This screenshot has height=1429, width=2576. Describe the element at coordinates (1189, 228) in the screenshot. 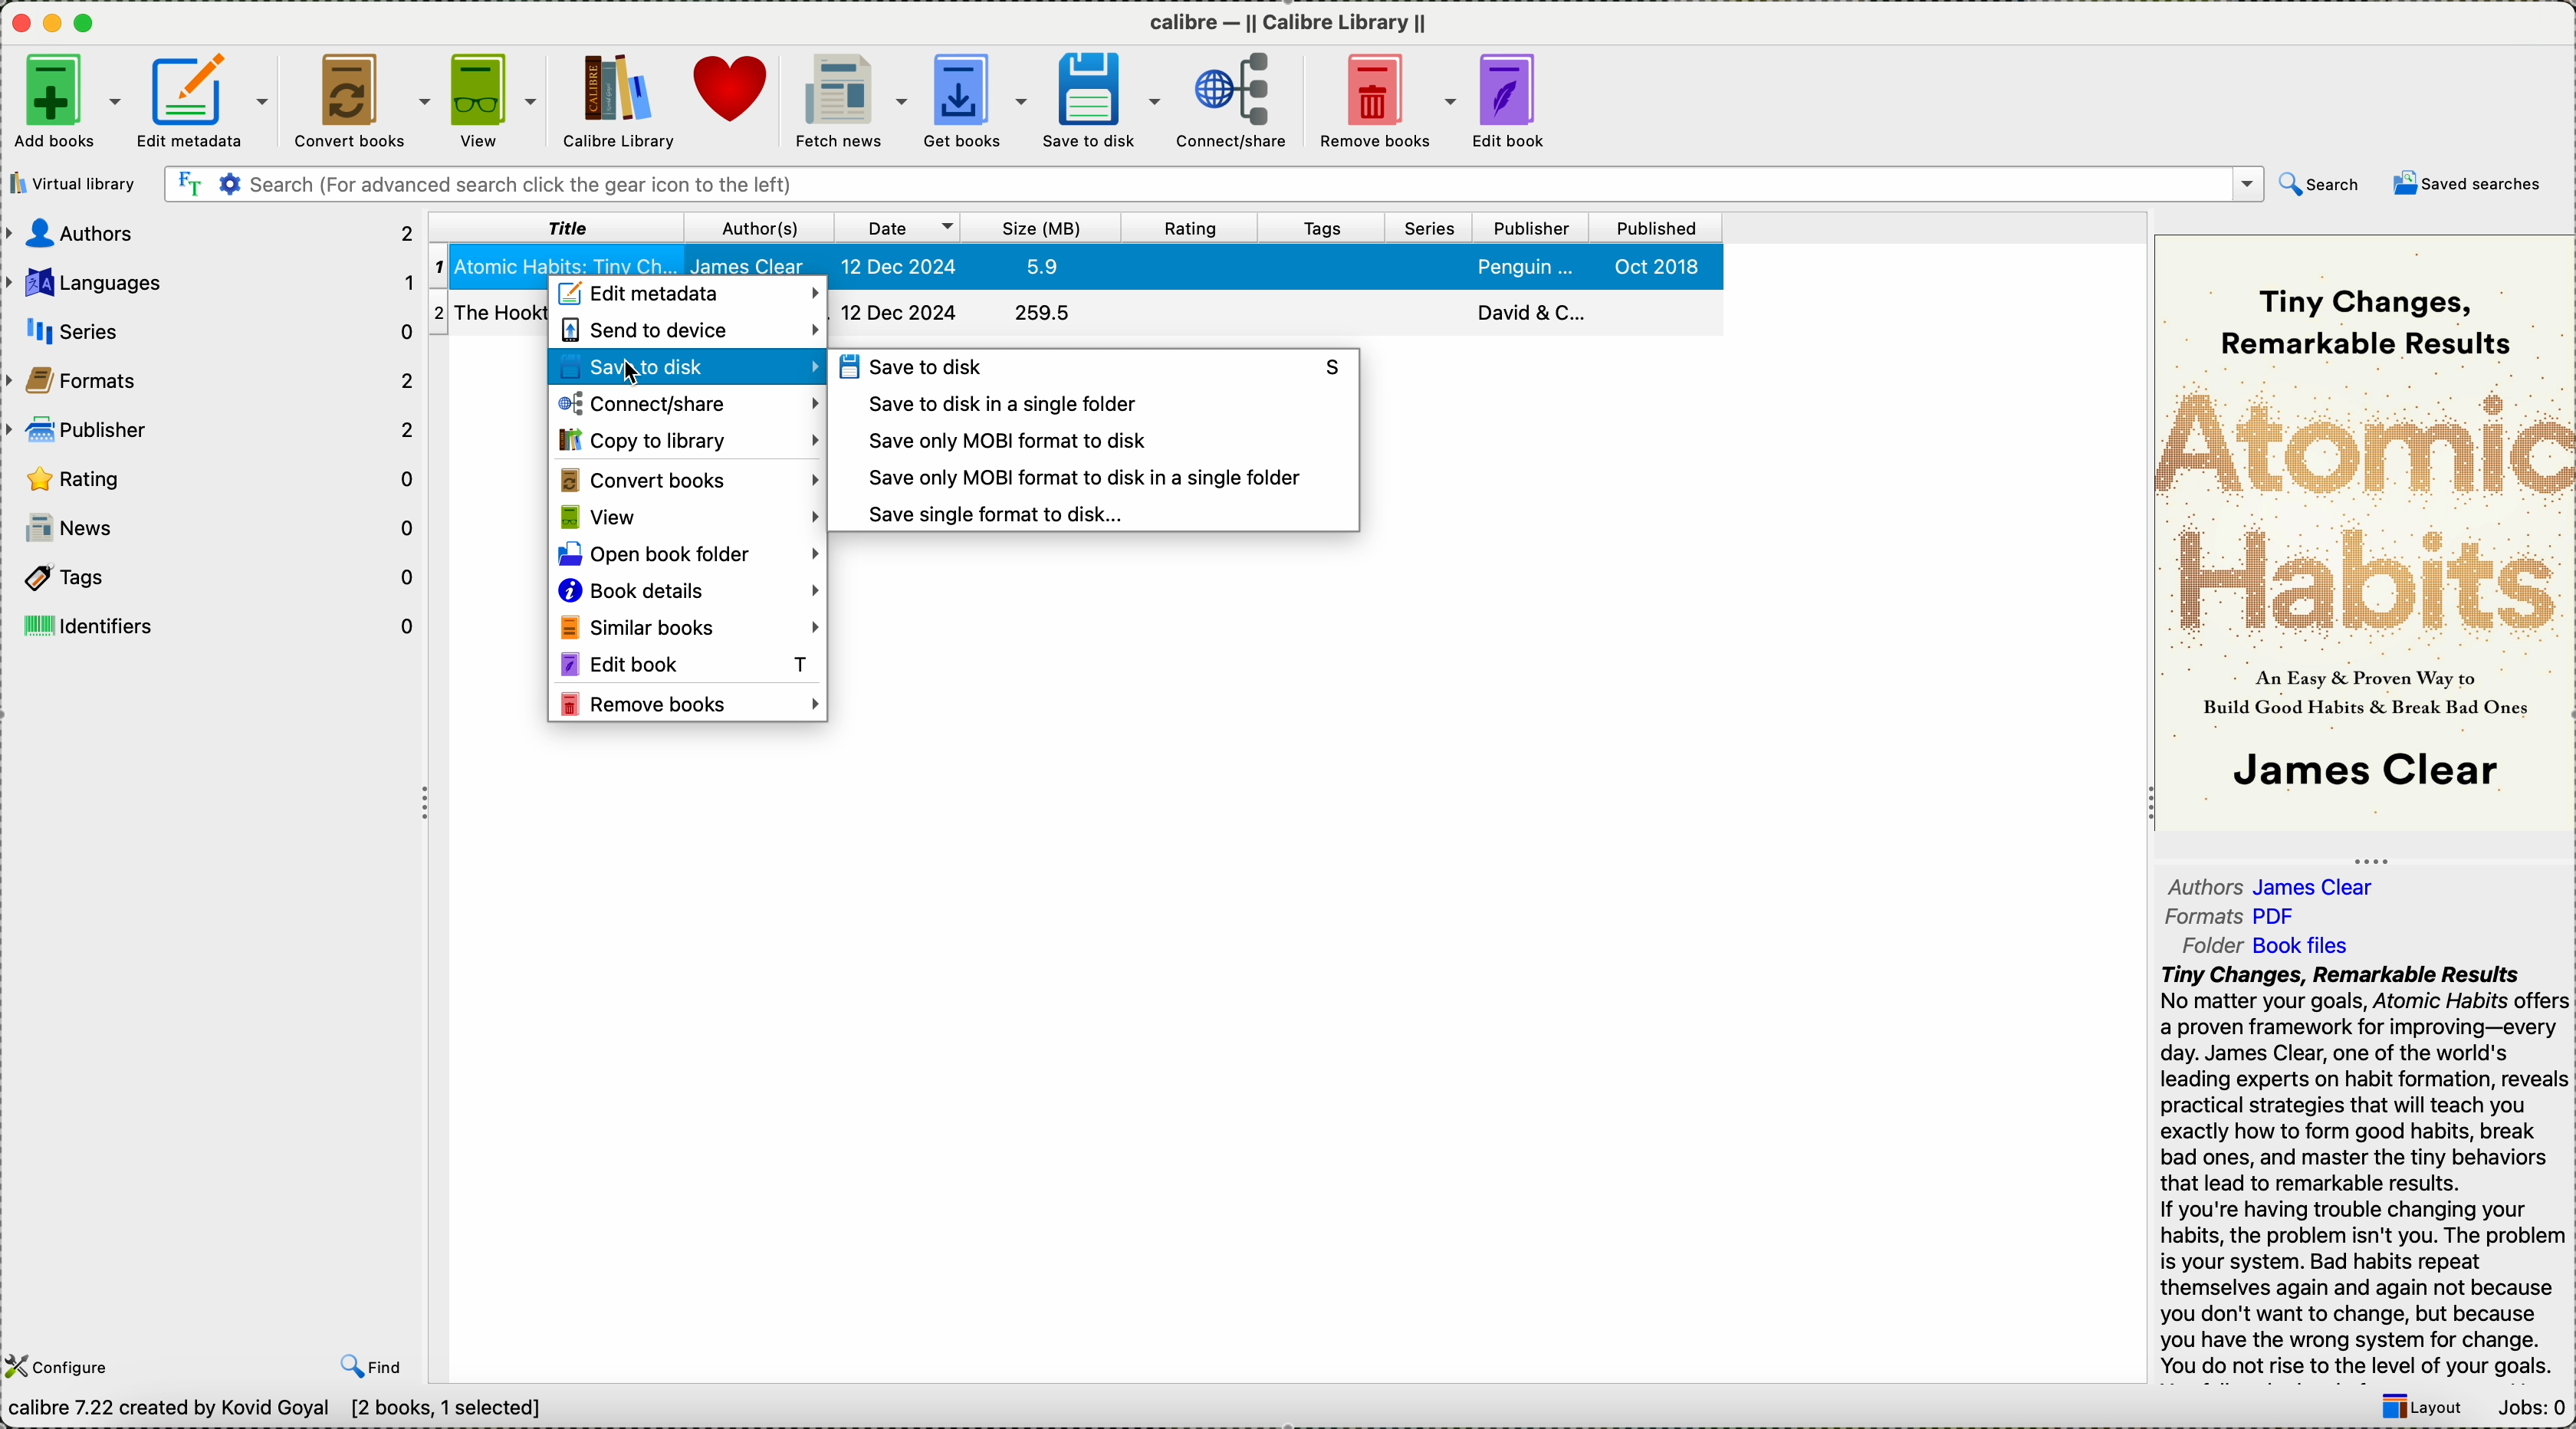

I see `rating` at that location.